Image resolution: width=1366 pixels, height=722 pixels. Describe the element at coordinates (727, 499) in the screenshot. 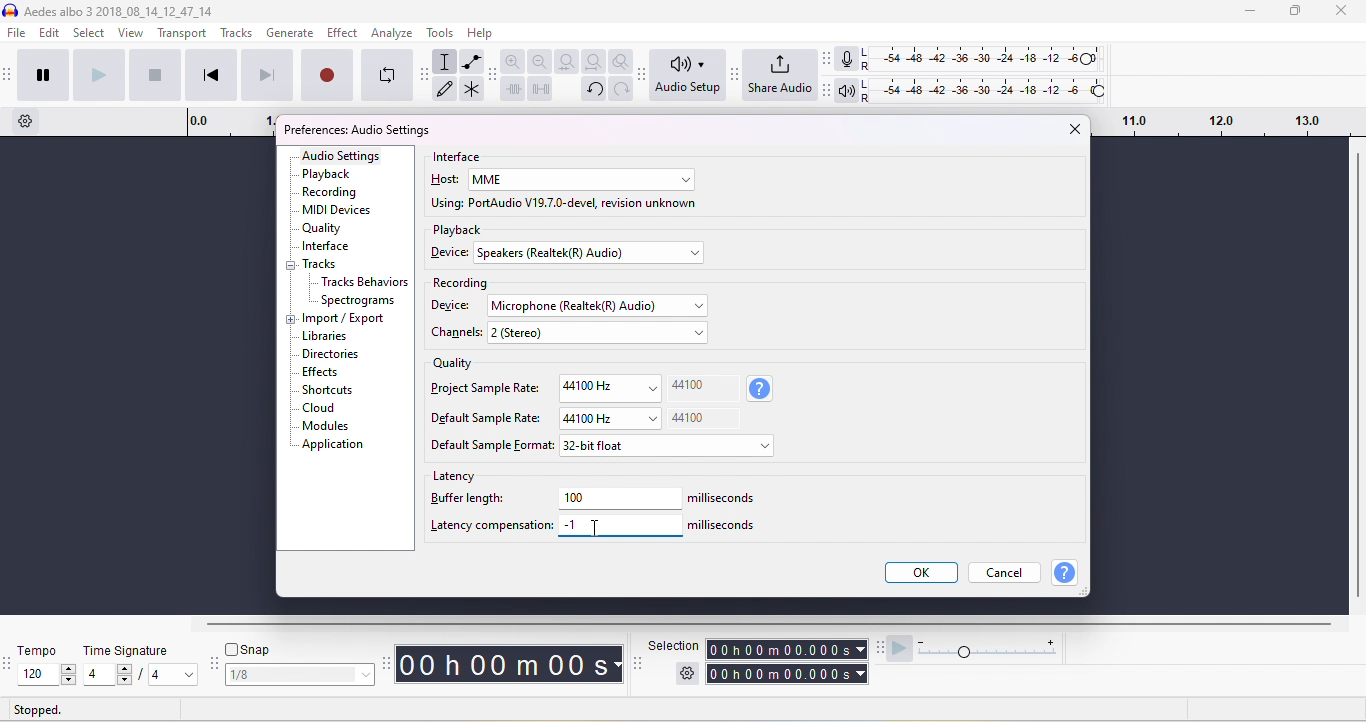

I see `milliseconds` at that location.